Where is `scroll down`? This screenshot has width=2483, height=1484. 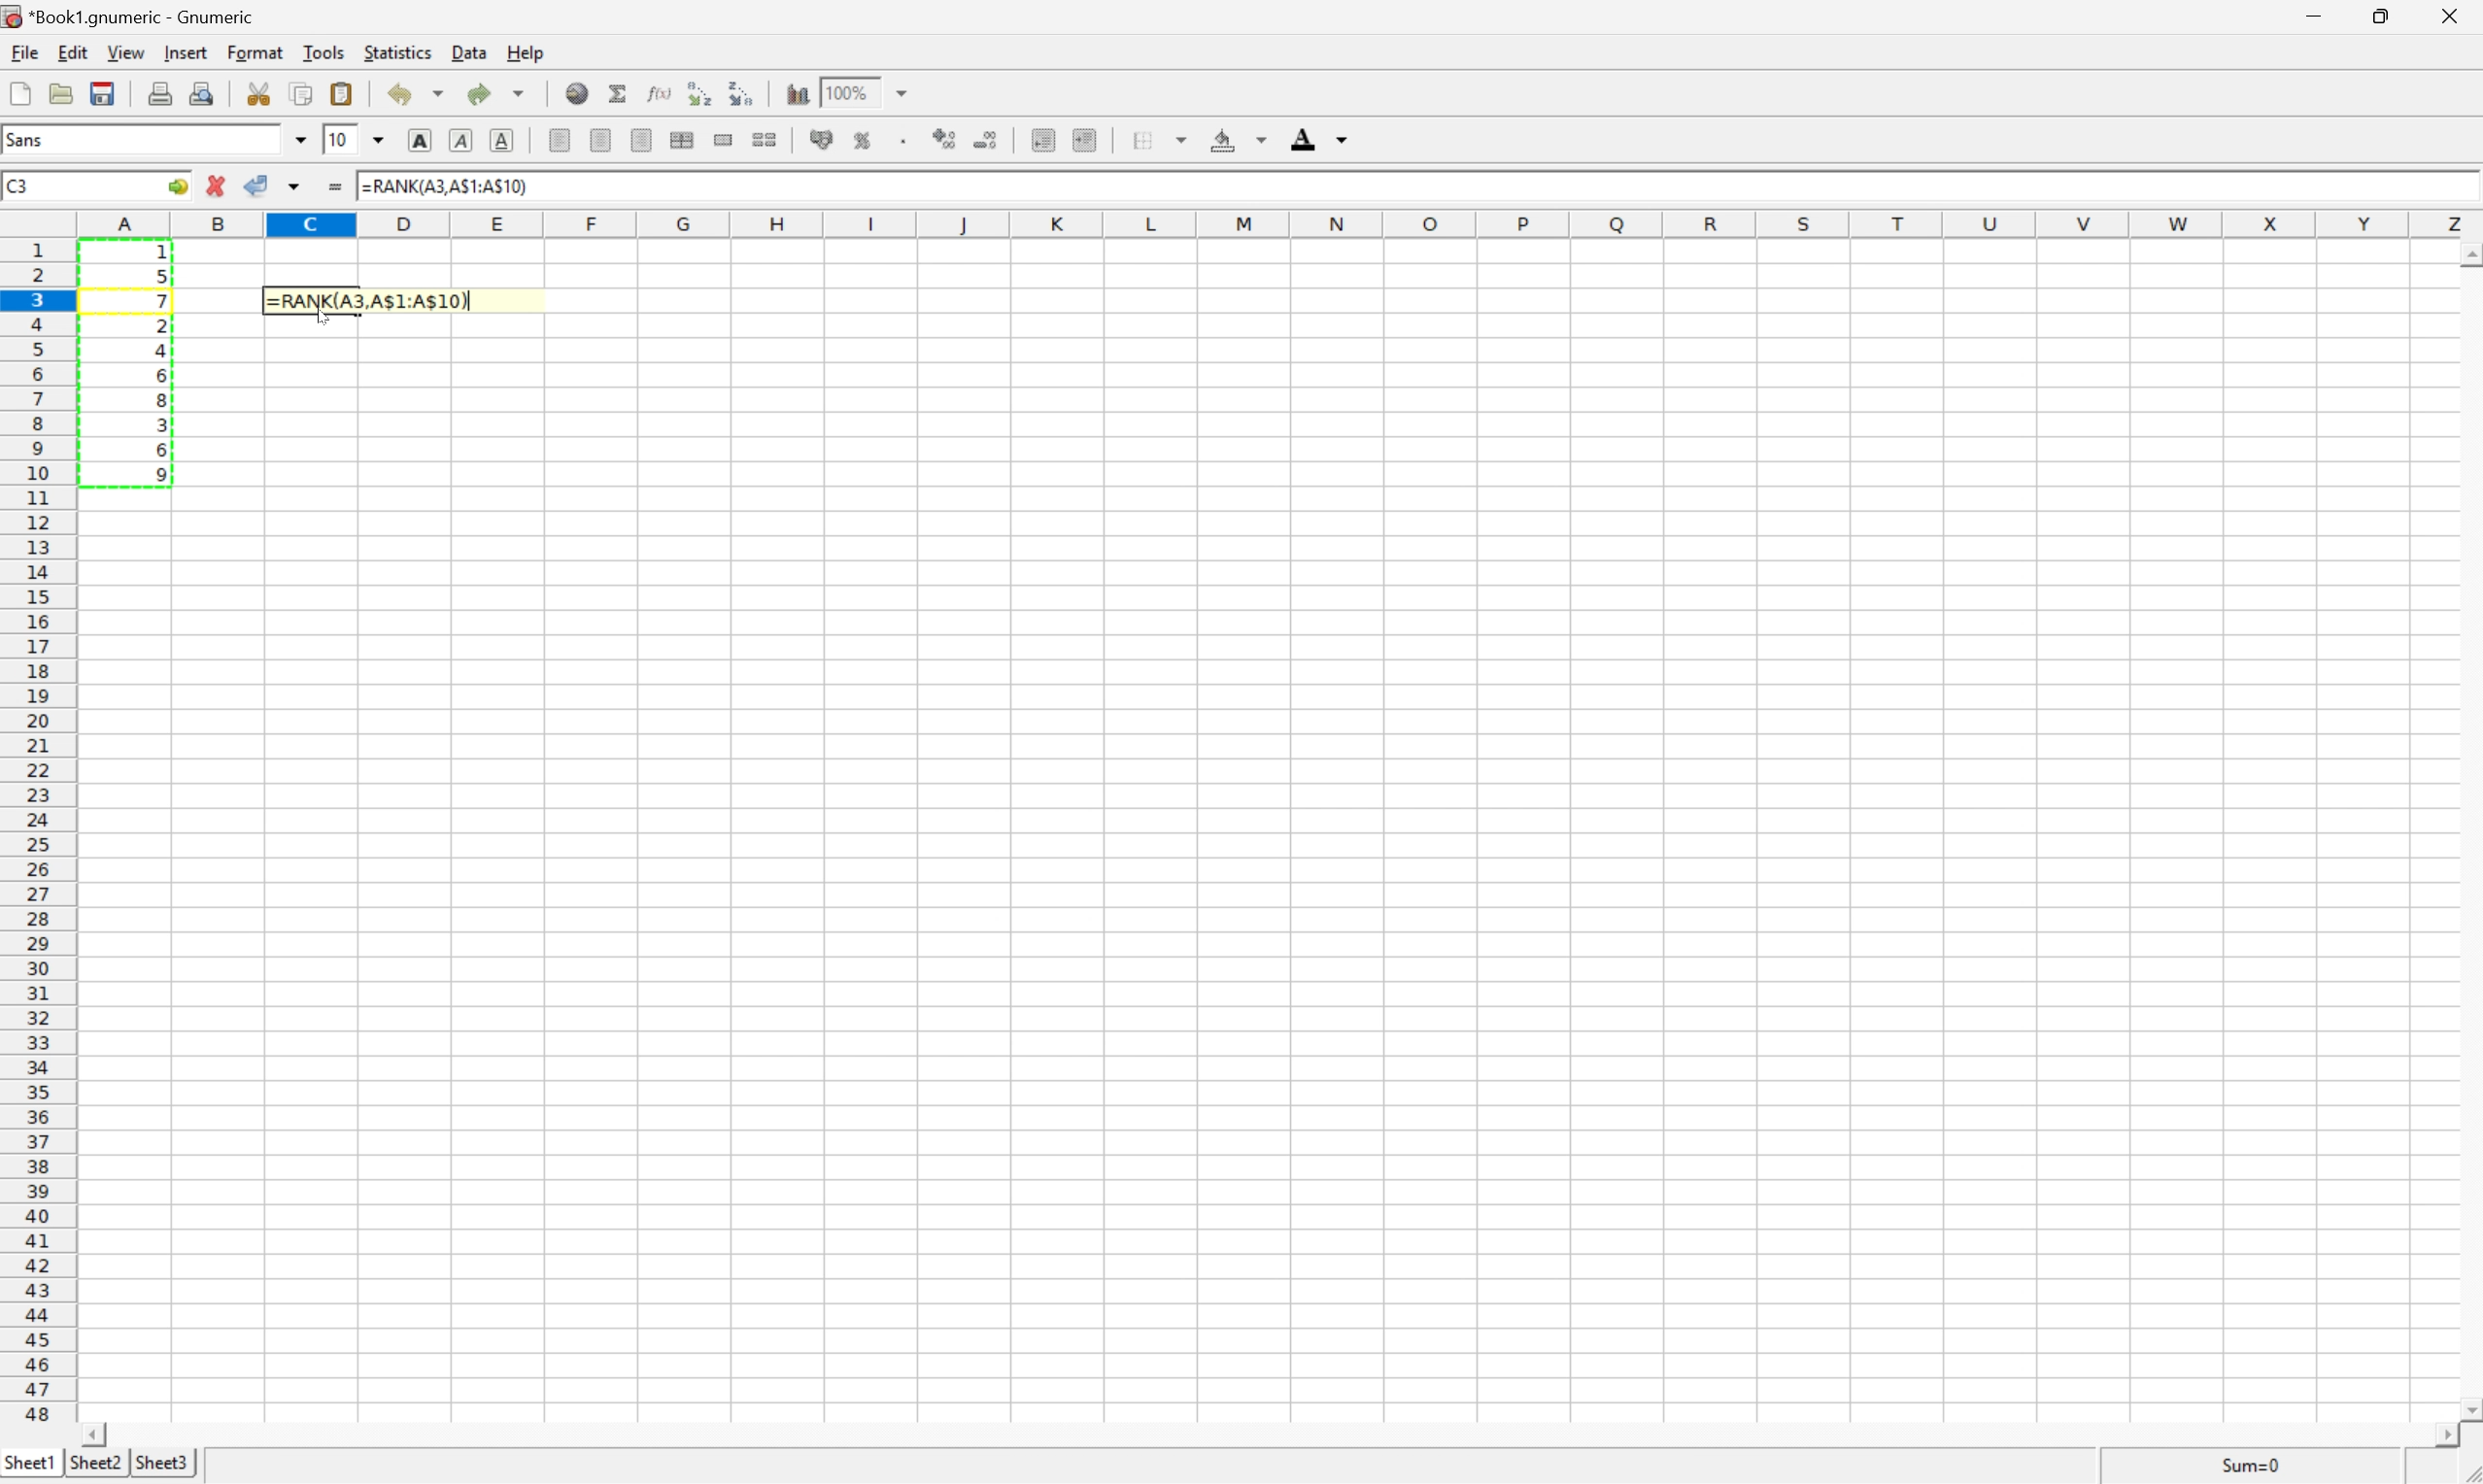
scroll down is located at coordinates (2467, 1408).